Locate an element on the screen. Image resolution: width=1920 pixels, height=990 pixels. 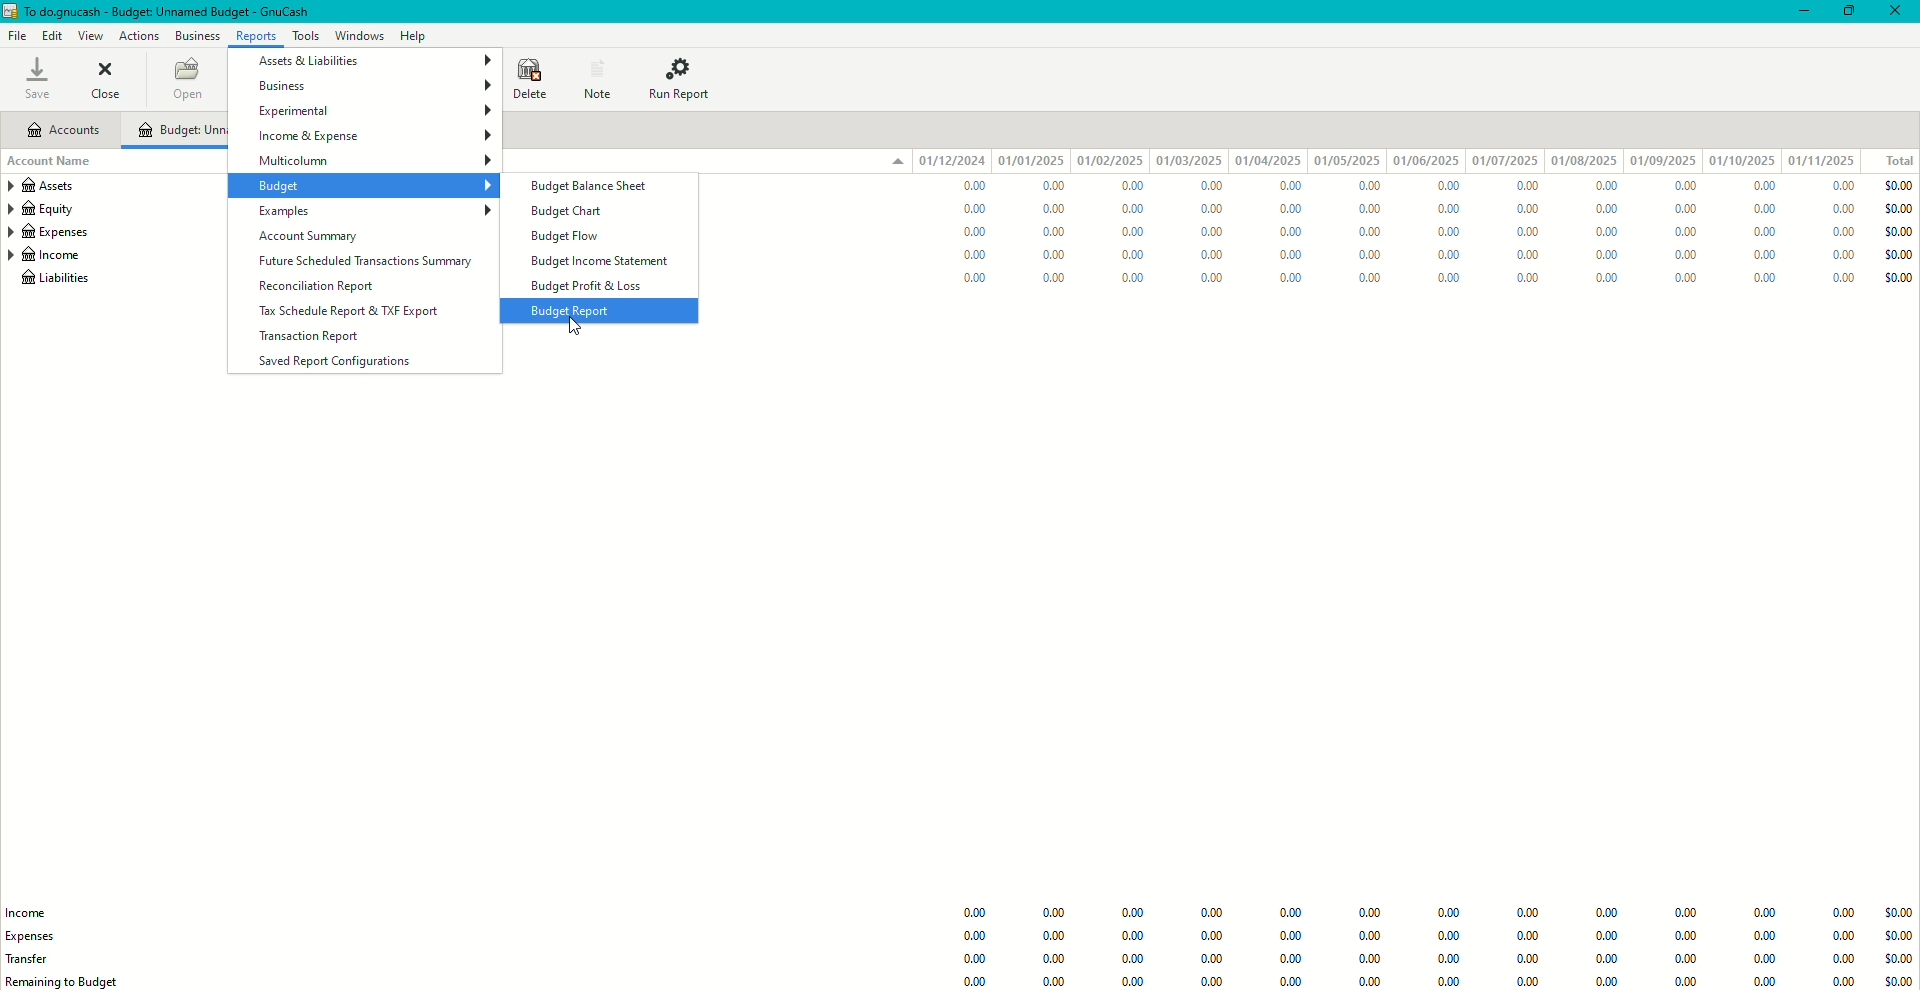
0.00 is located at coordinates (1288, 914).